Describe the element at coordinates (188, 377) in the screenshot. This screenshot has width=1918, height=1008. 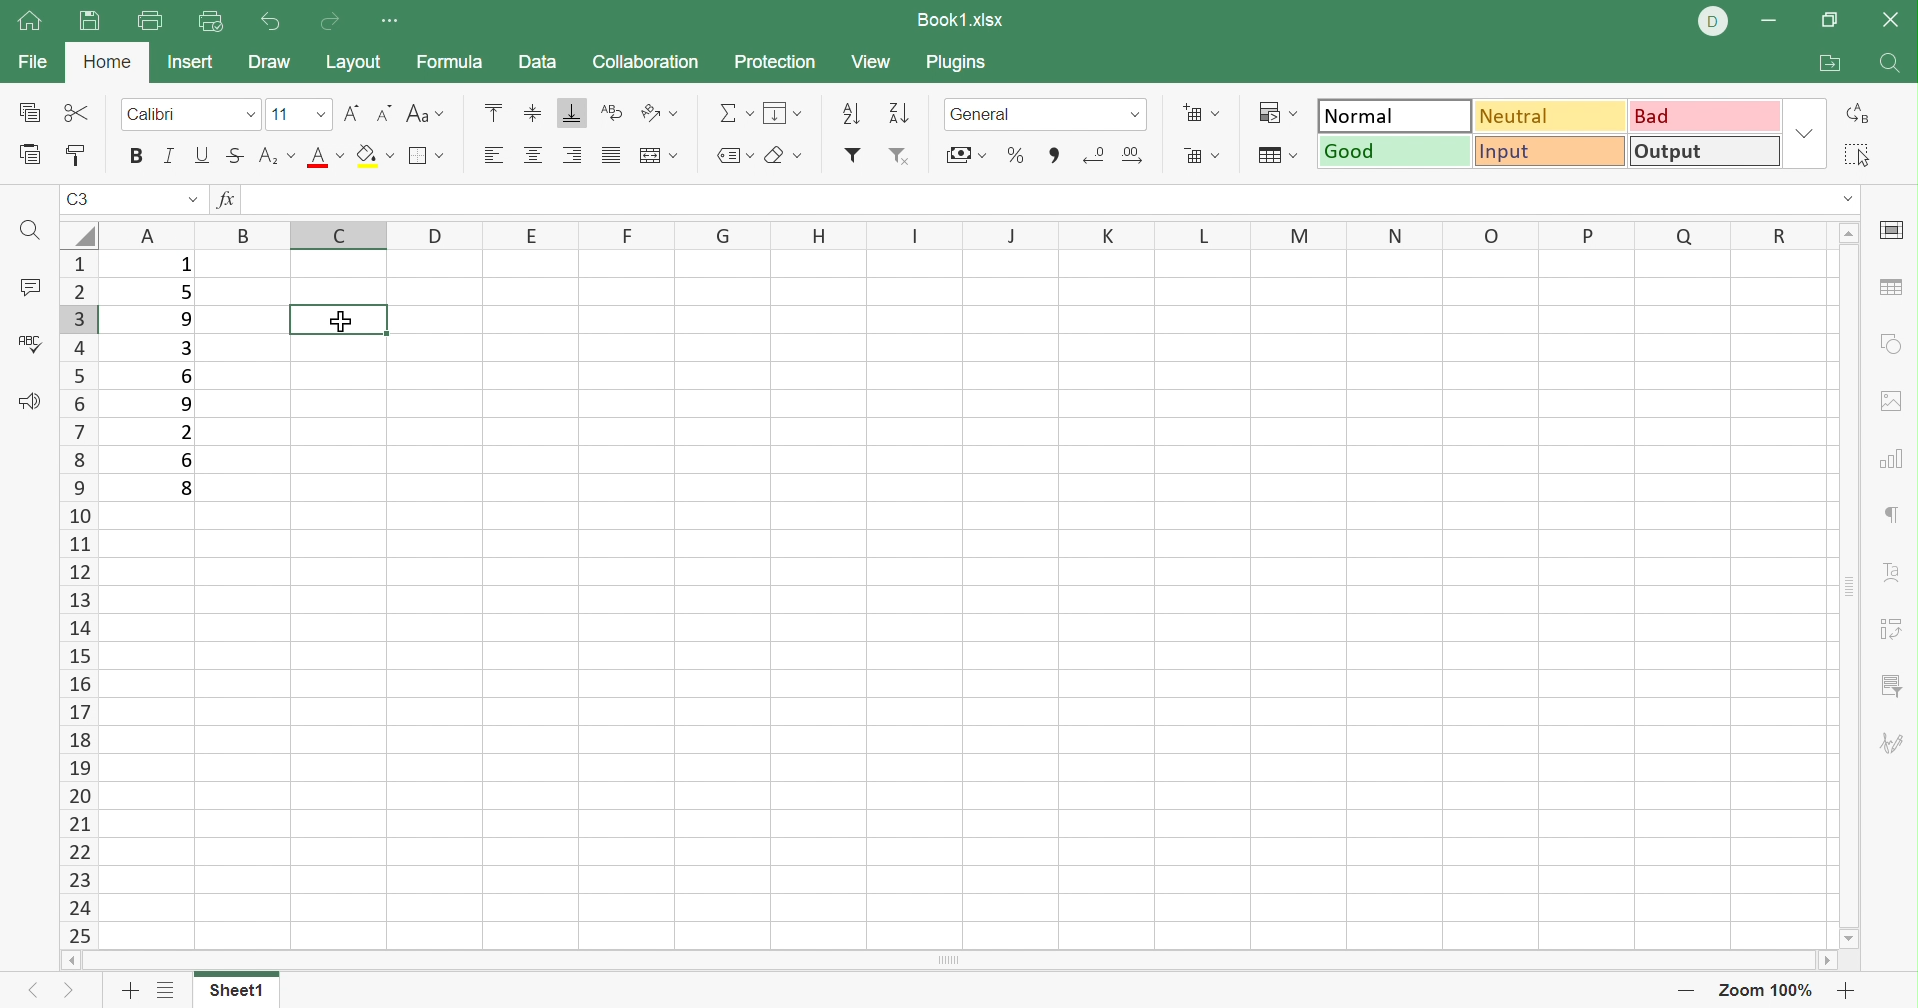
I see `6` at that location.